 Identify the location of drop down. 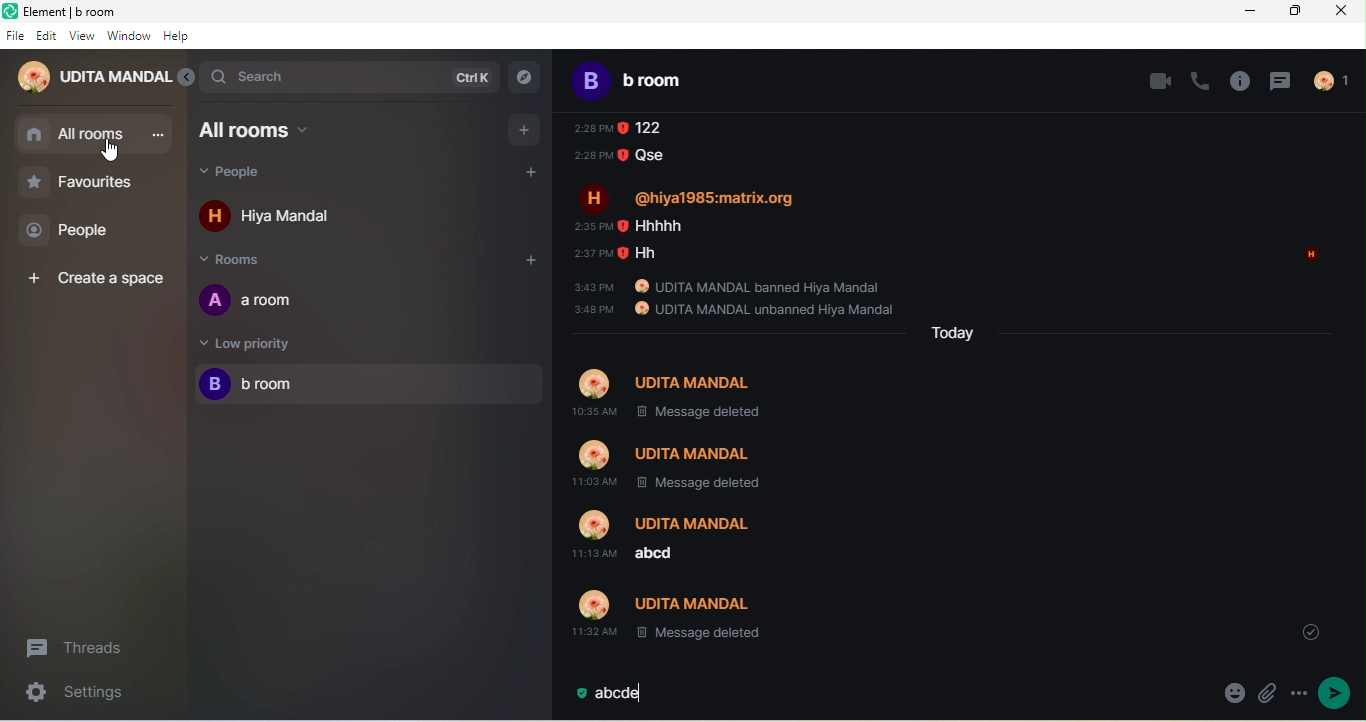
(1310, 628).